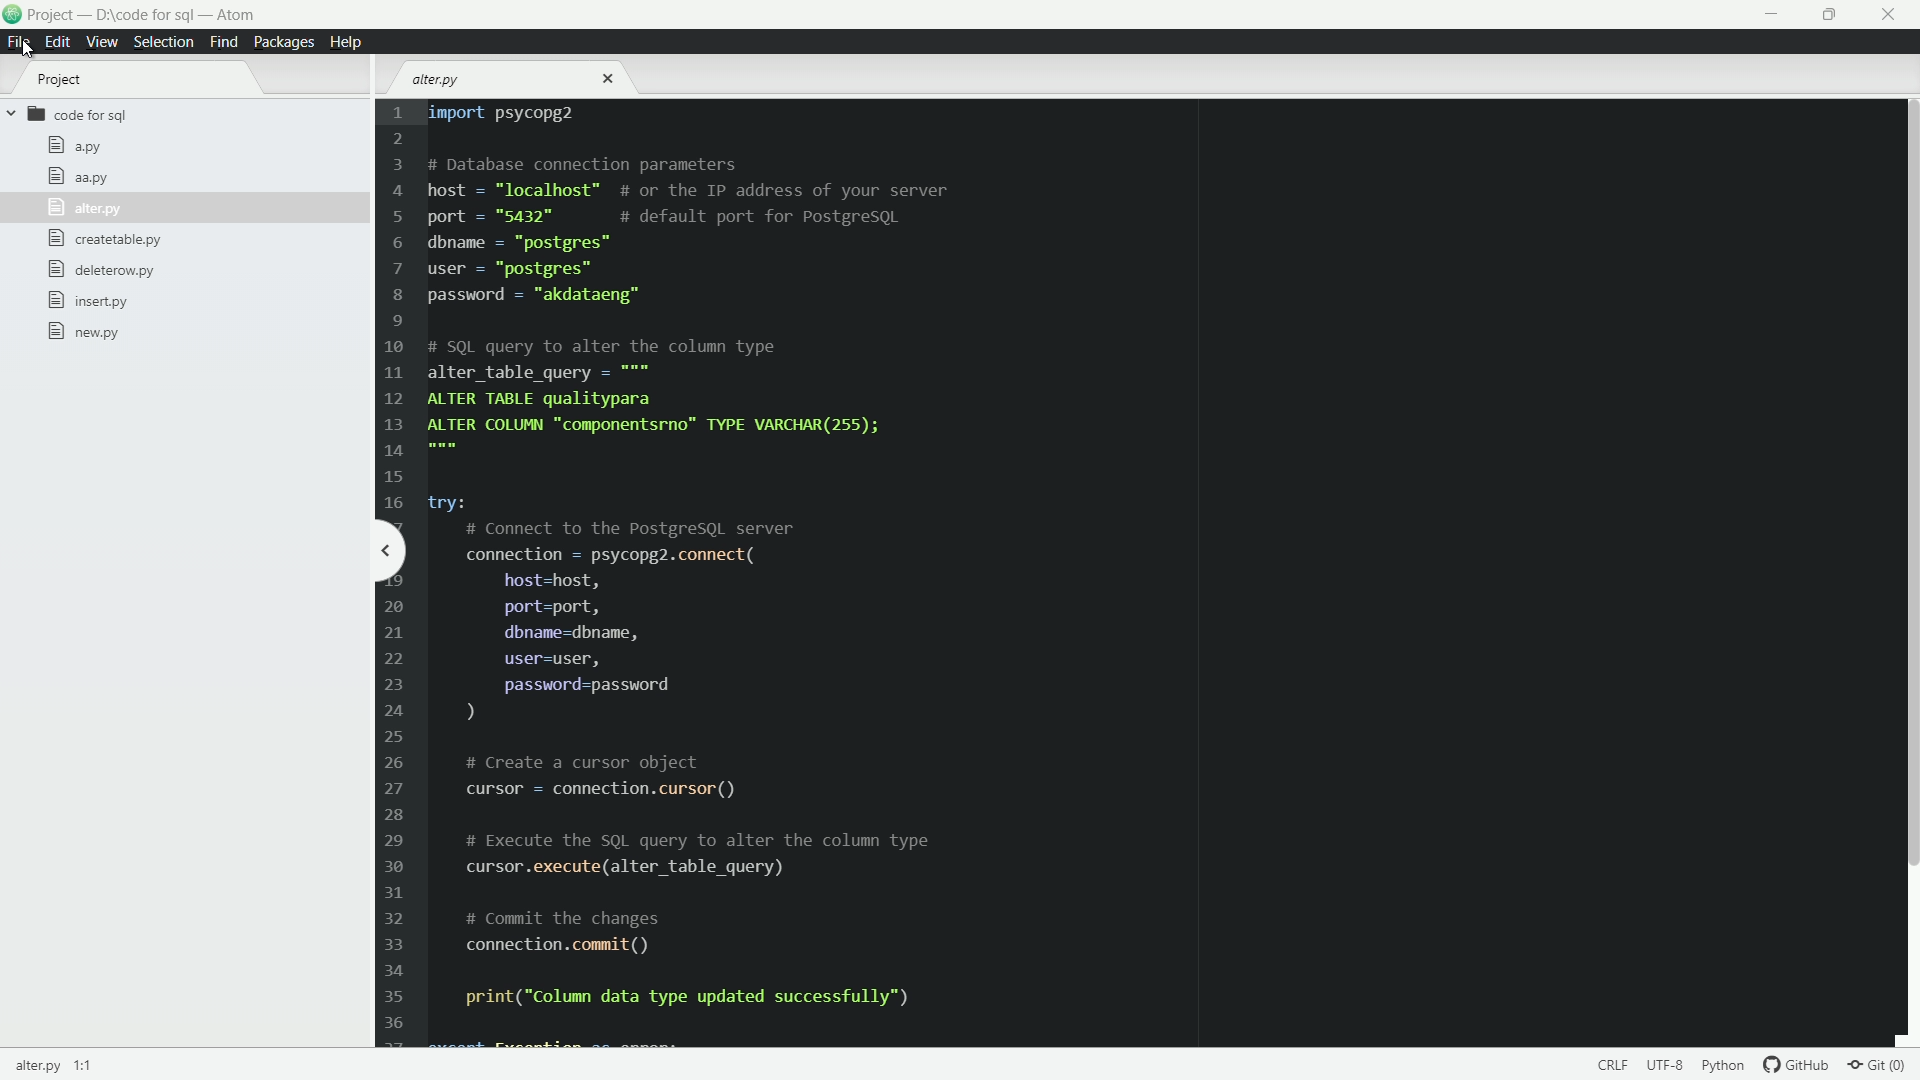 The width and height of the screenshot is (1920, 1080). Describe the element at coordinates (13, 16) in the screenshot. I see `logo` at that location.